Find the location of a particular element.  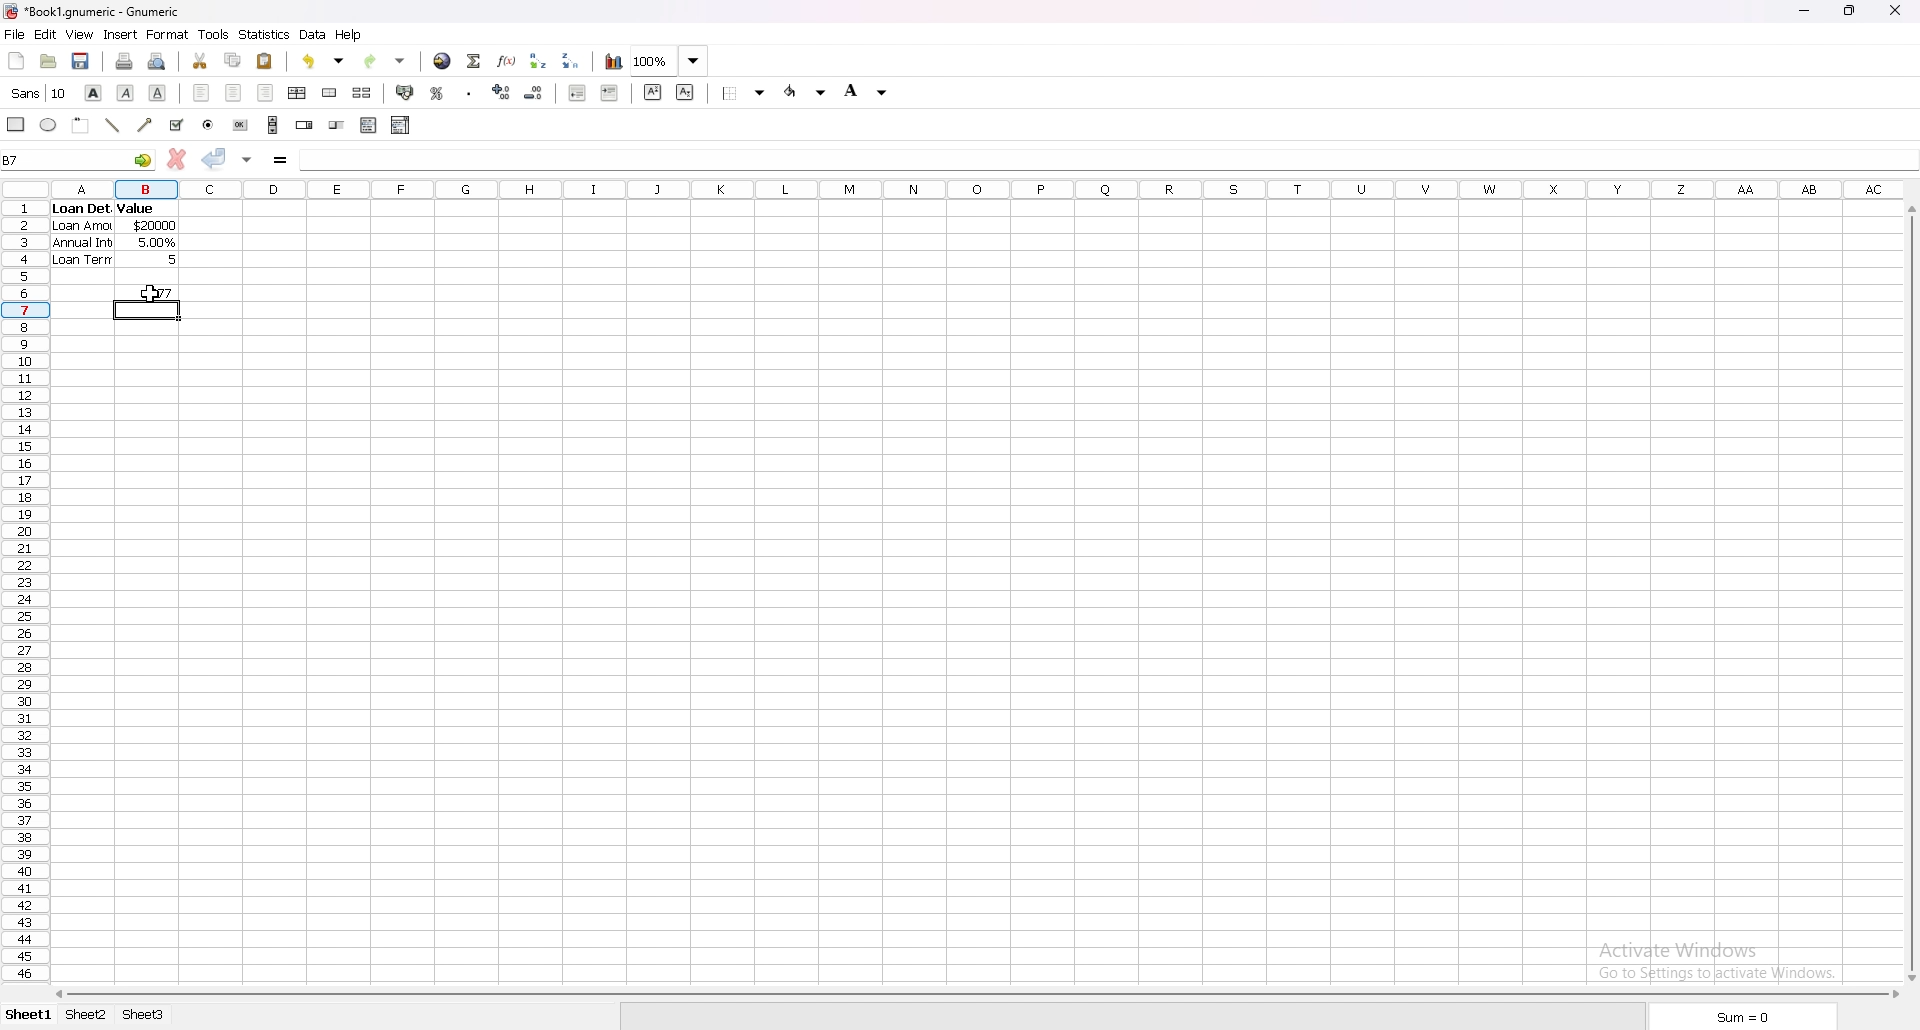

centre is located at coordinates (233, 93).